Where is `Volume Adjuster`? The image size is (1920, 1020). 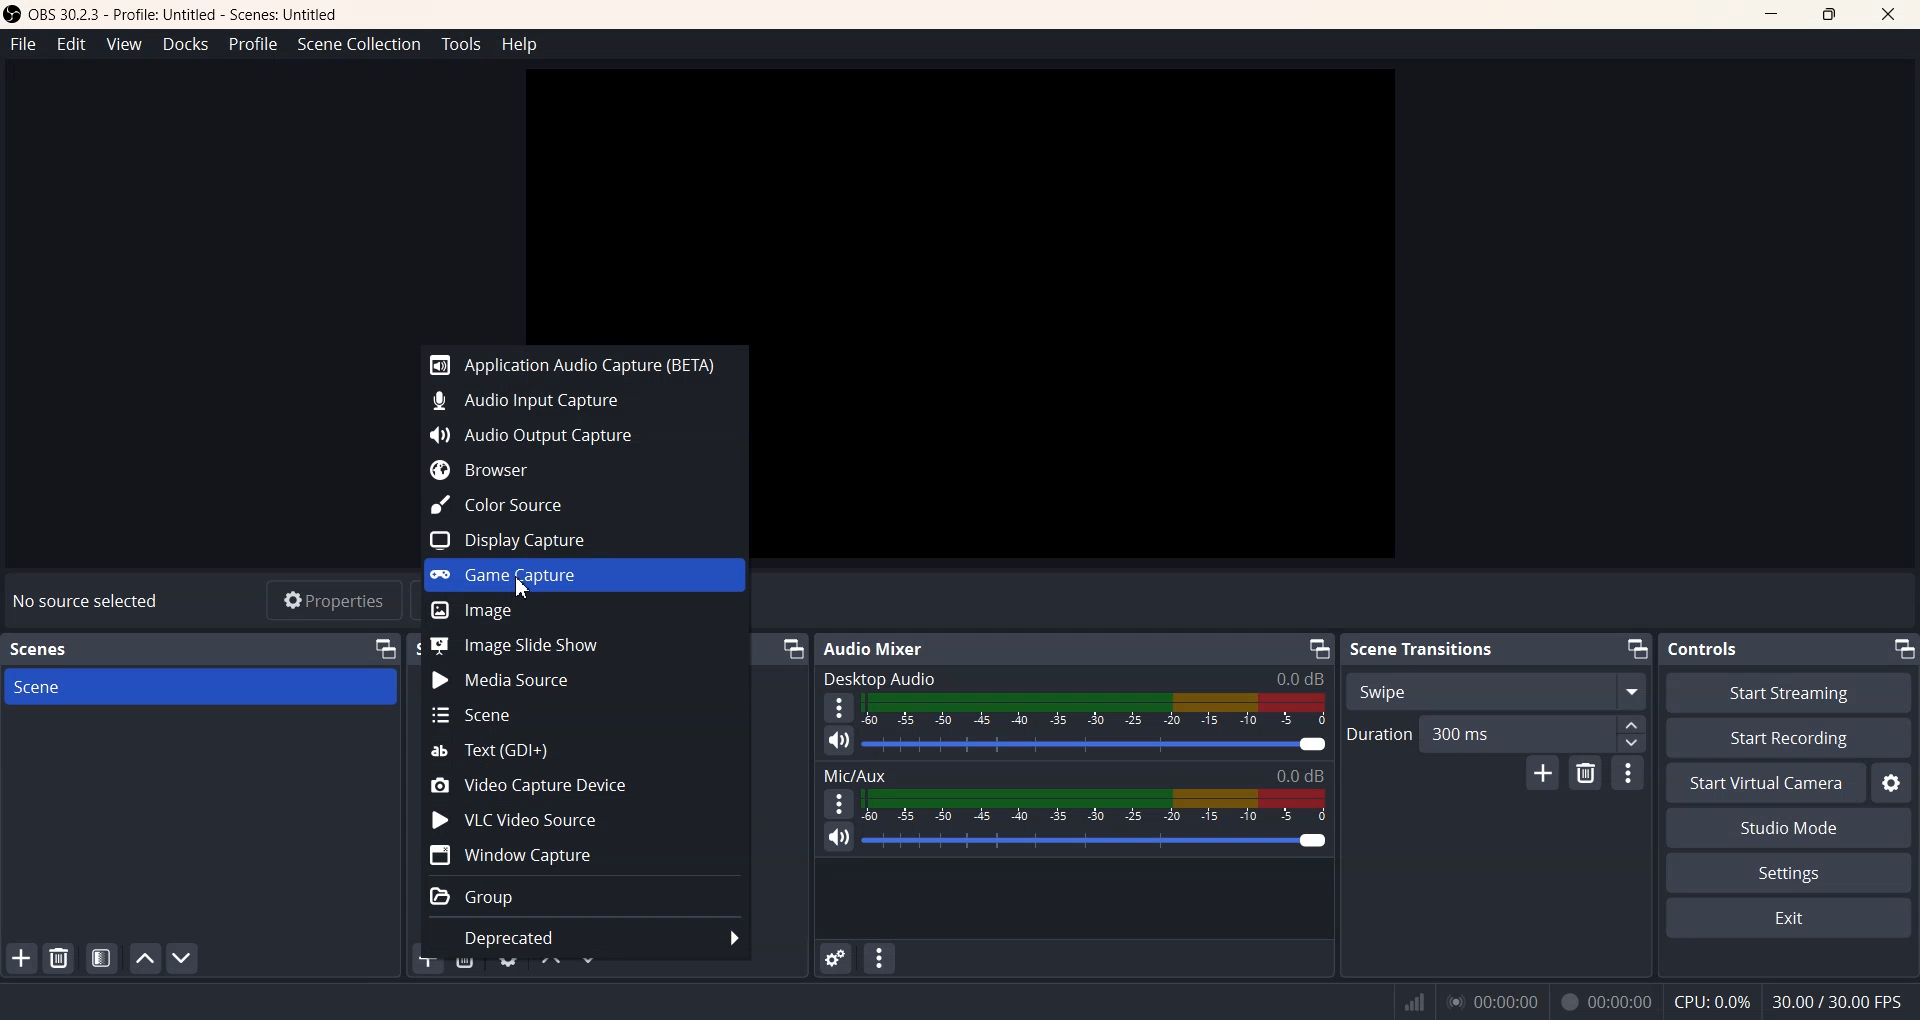 Volume Adjuster is located at coordinates (1098, 745).